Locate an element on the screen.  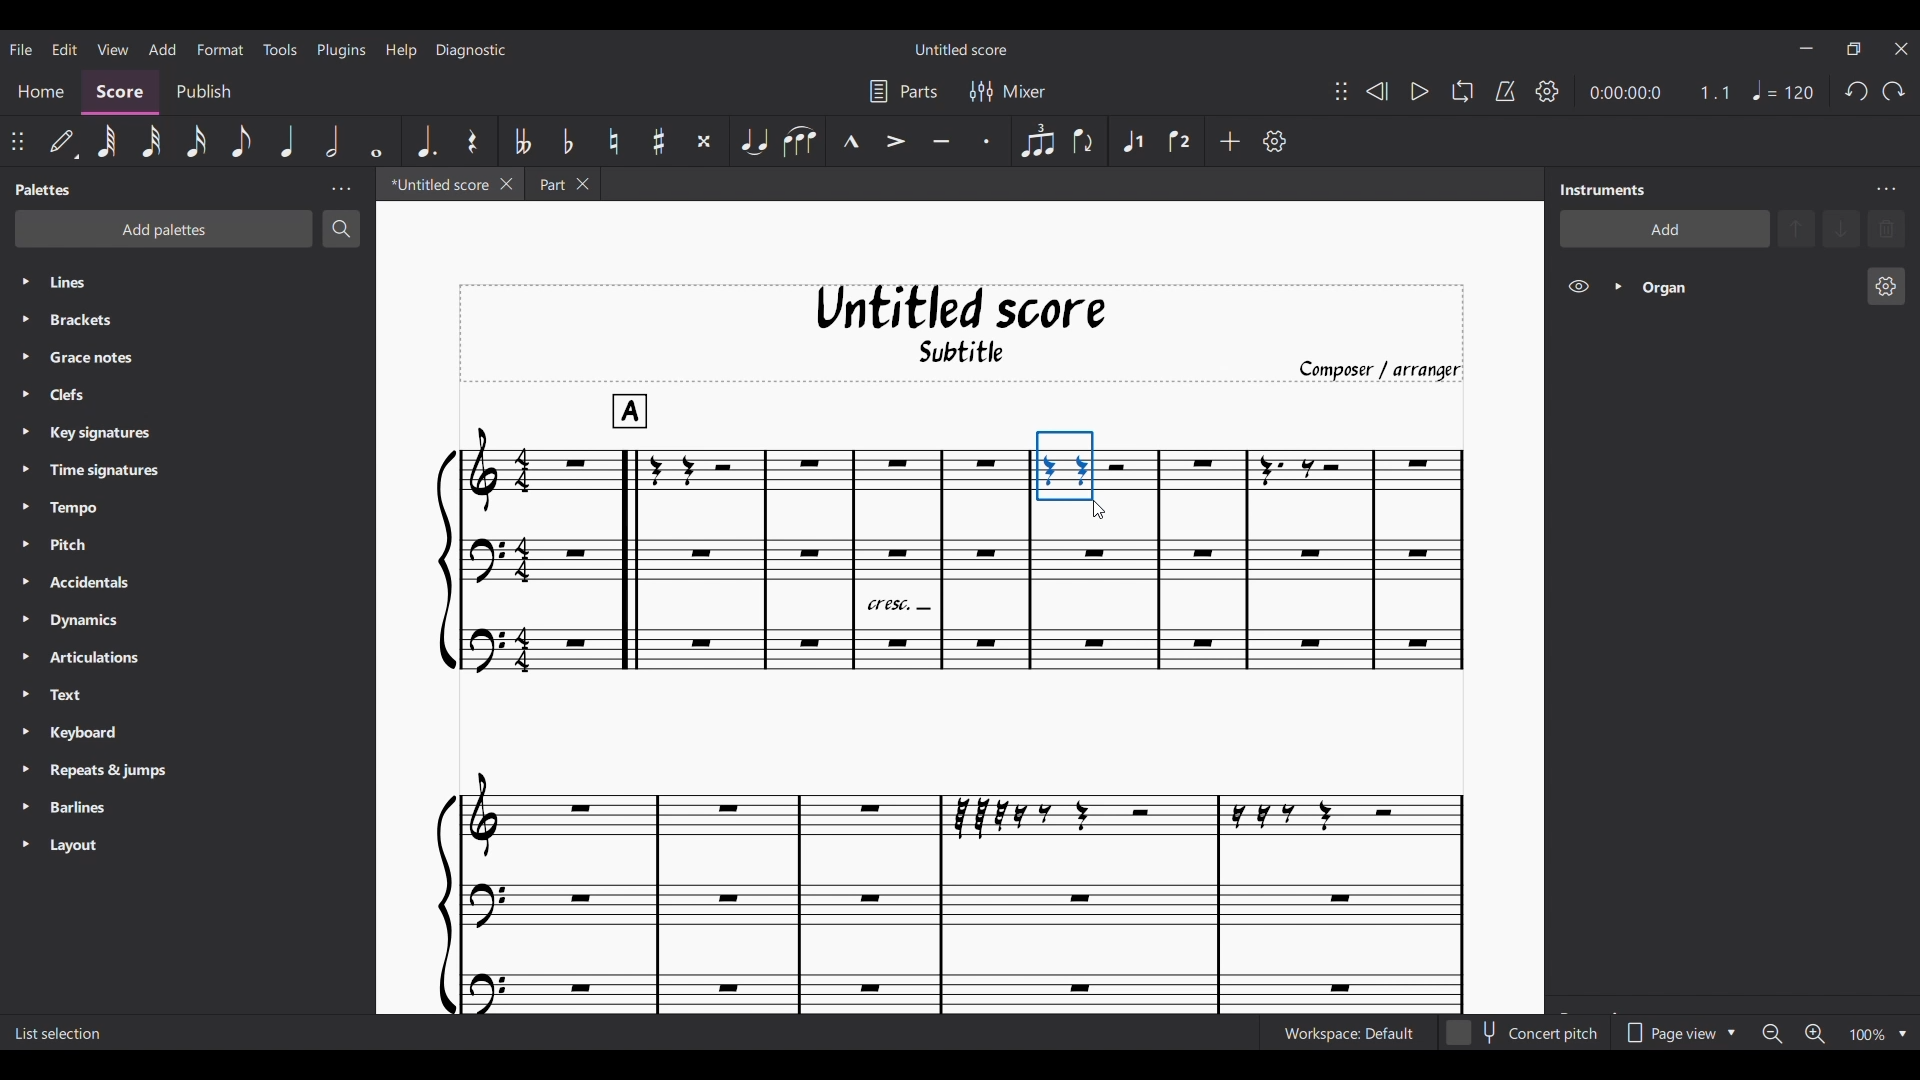
Flip direction is located at coordinates (1083, 142).